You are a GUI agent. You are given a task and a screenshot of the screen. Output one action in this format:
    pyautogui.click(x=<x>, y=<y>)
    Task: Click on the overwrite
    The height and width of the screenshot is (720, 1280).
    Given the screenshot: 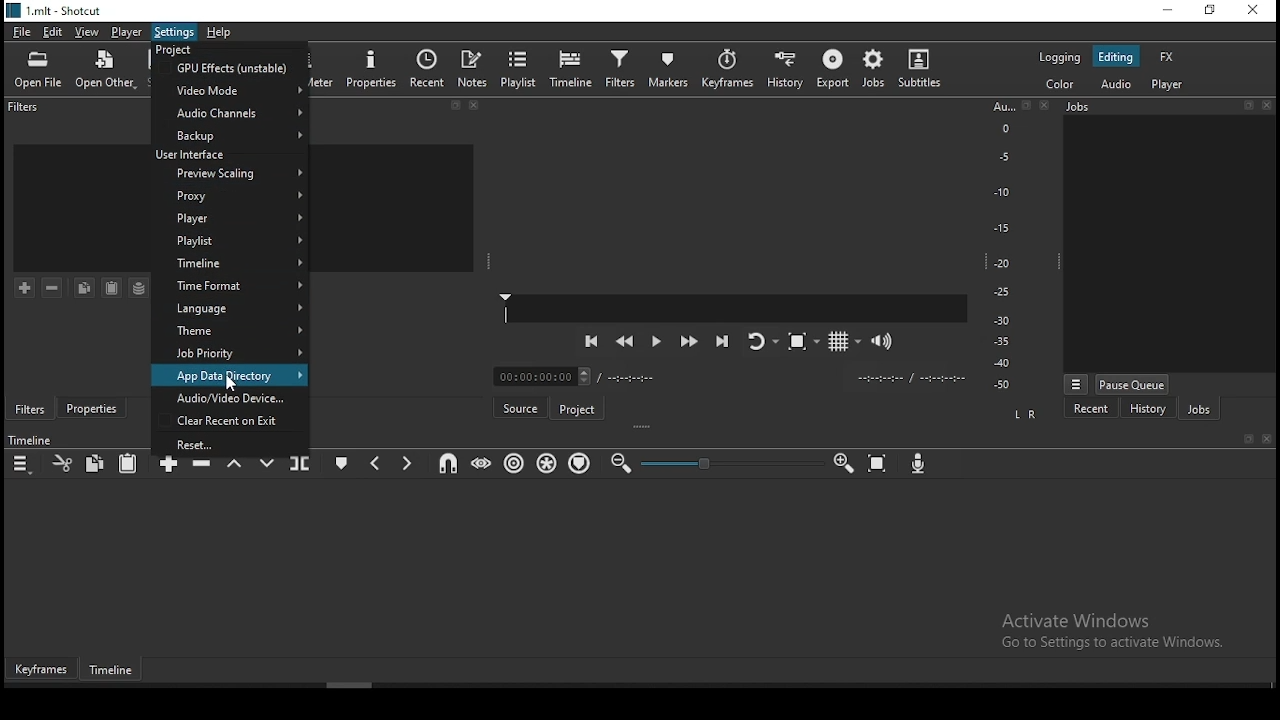 What is the action you would take?
    pyautogui.click(x=265, y=461)
    